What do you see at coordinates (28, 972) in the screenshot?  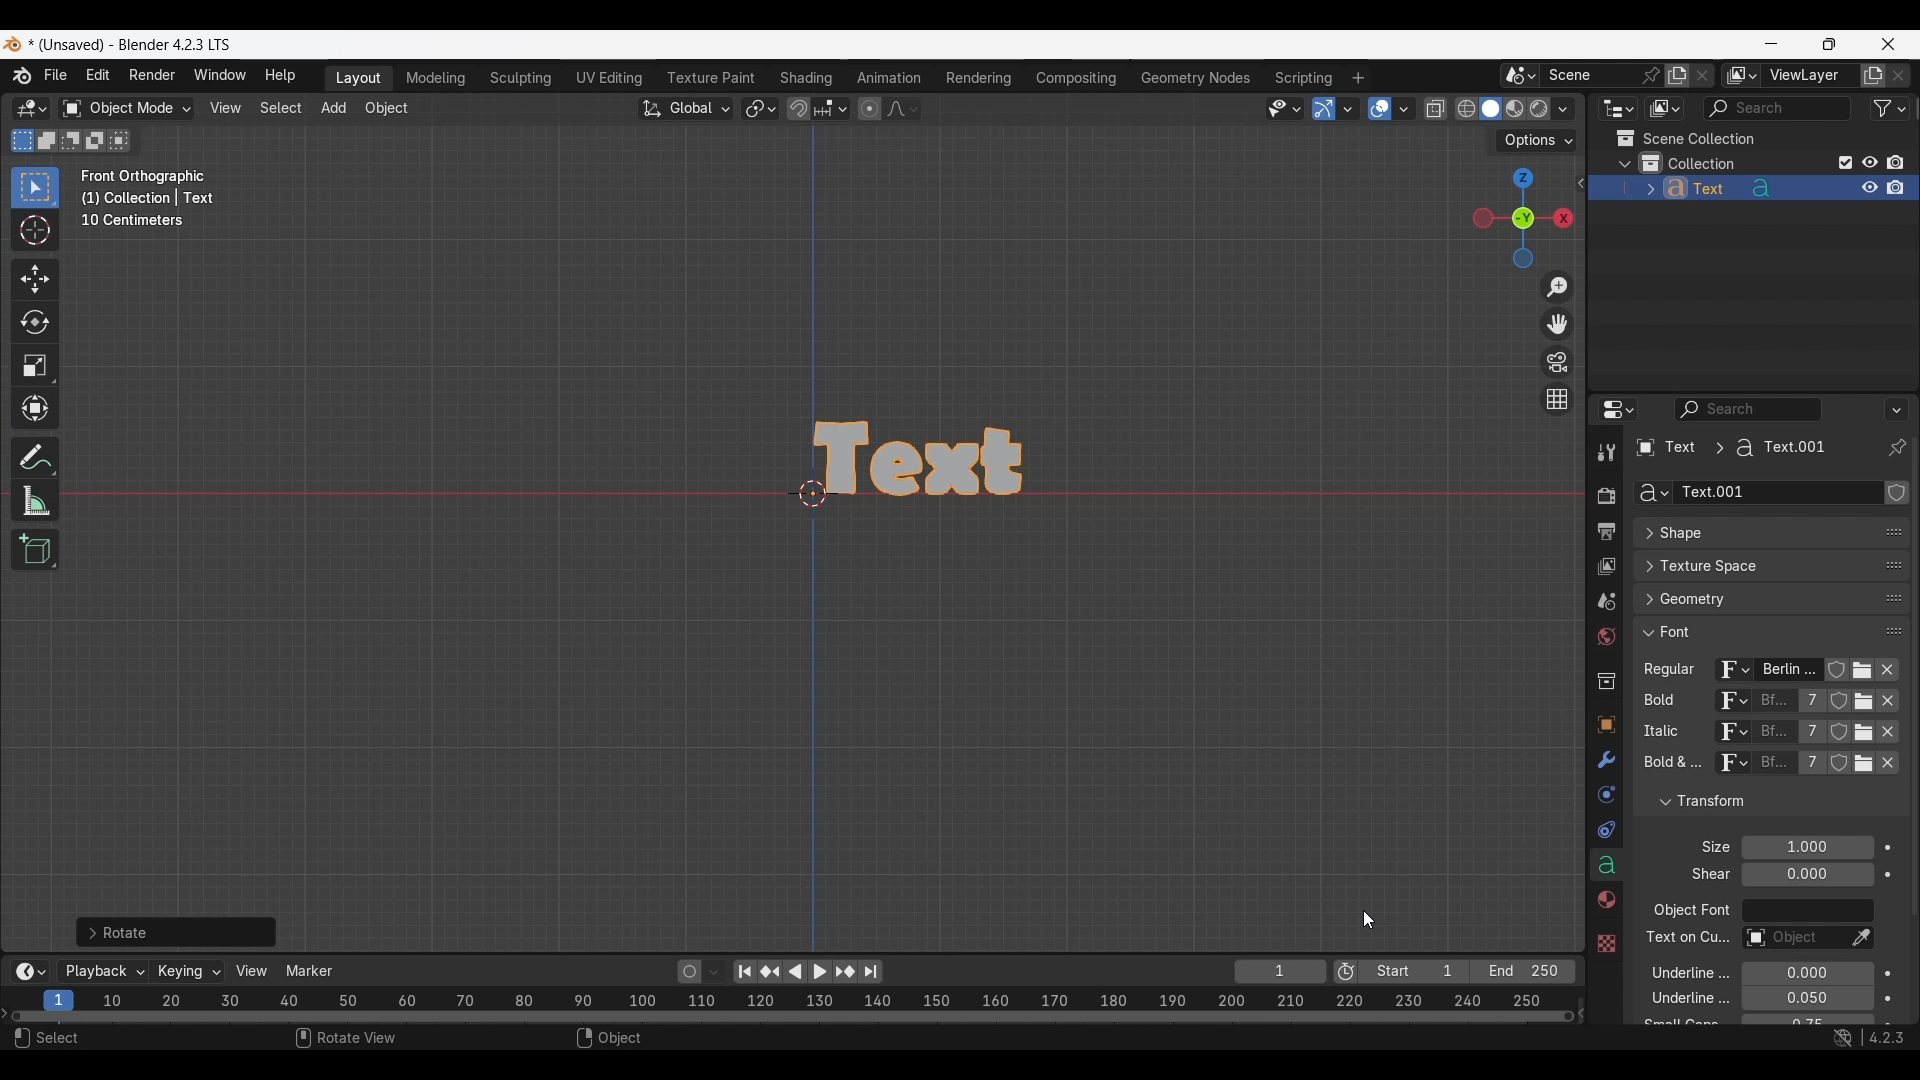 I see `More options` at bounding box center [28, 972].